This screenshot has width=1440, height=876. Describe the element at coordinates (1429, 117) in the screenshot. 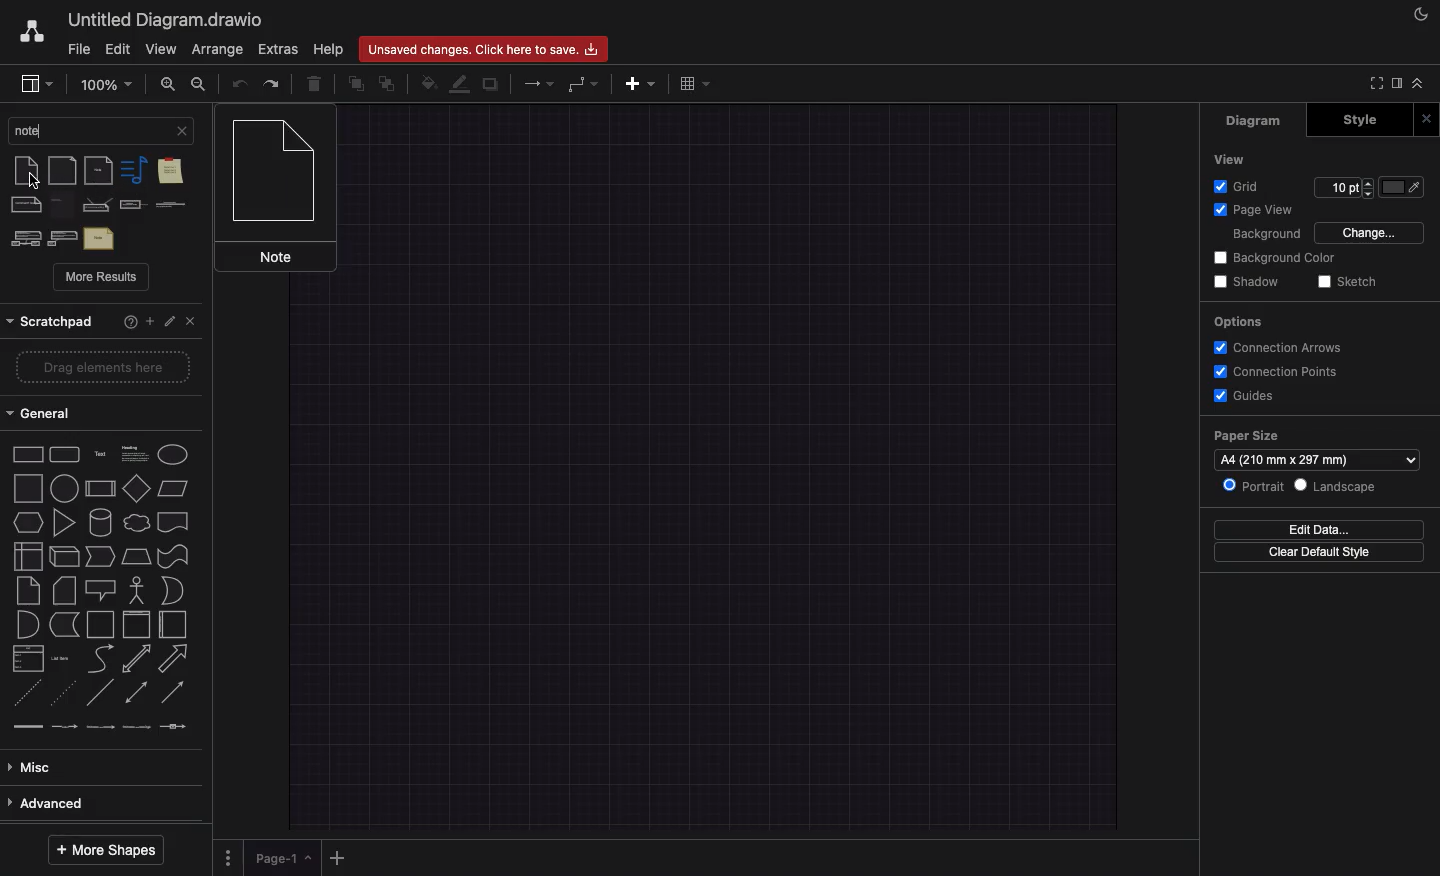

I see `Close ` at that location.